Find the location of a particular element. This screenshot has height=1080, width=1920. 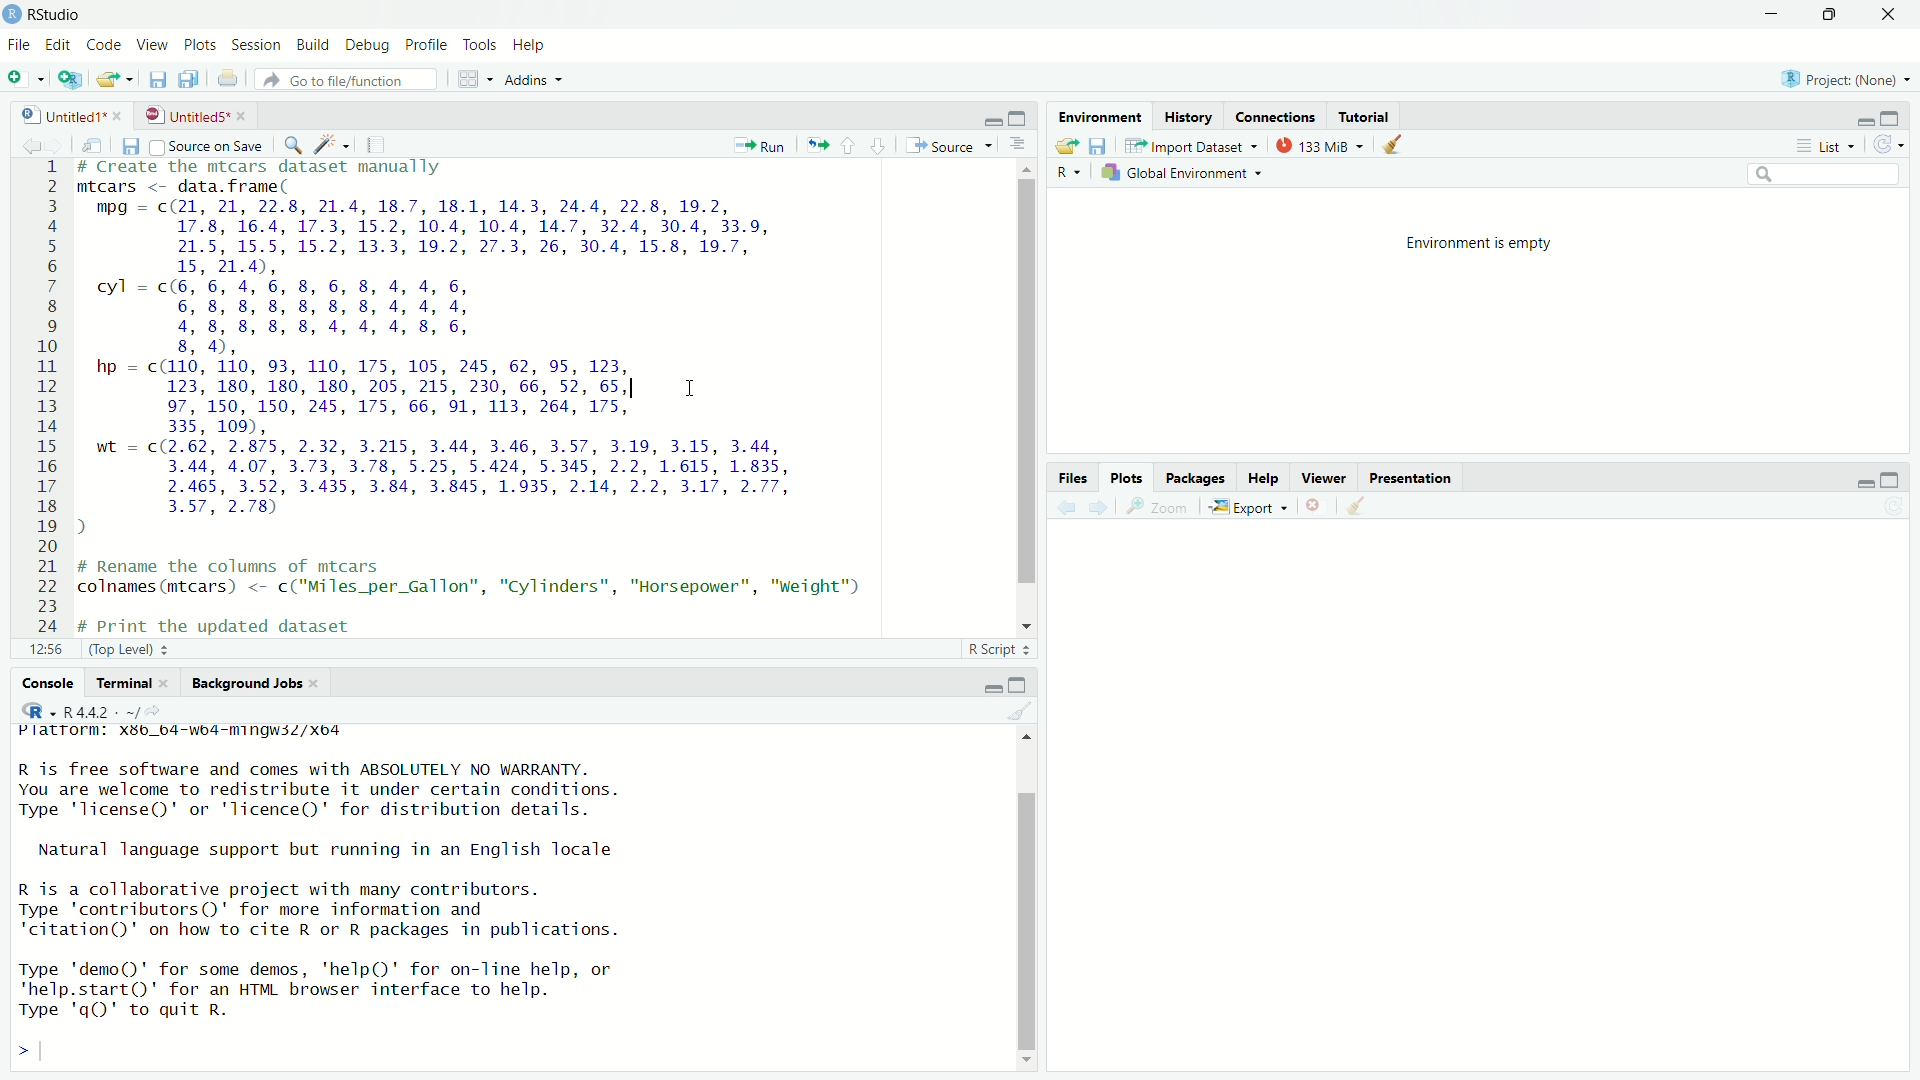

upward is located at coordinates (850, 143).